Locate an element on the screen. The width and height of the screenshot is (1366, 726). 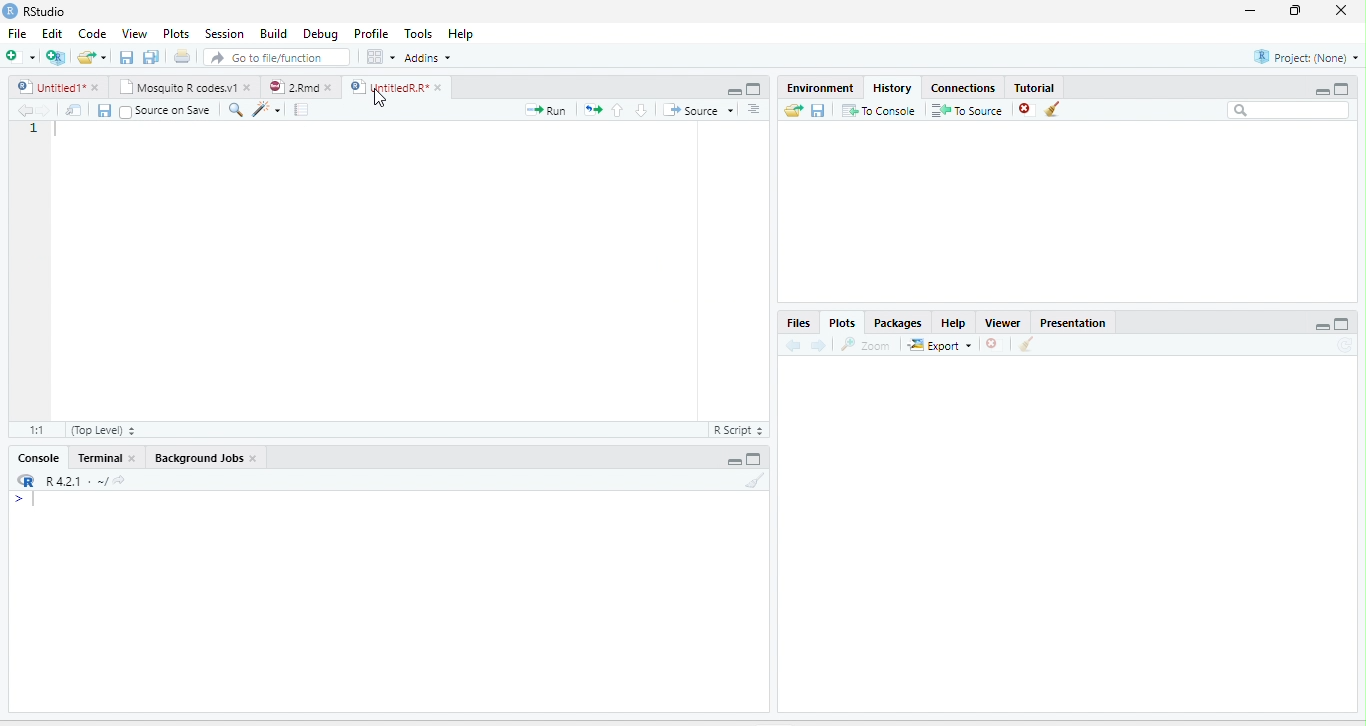
Find/Replace is located at coordinates (236, 110).